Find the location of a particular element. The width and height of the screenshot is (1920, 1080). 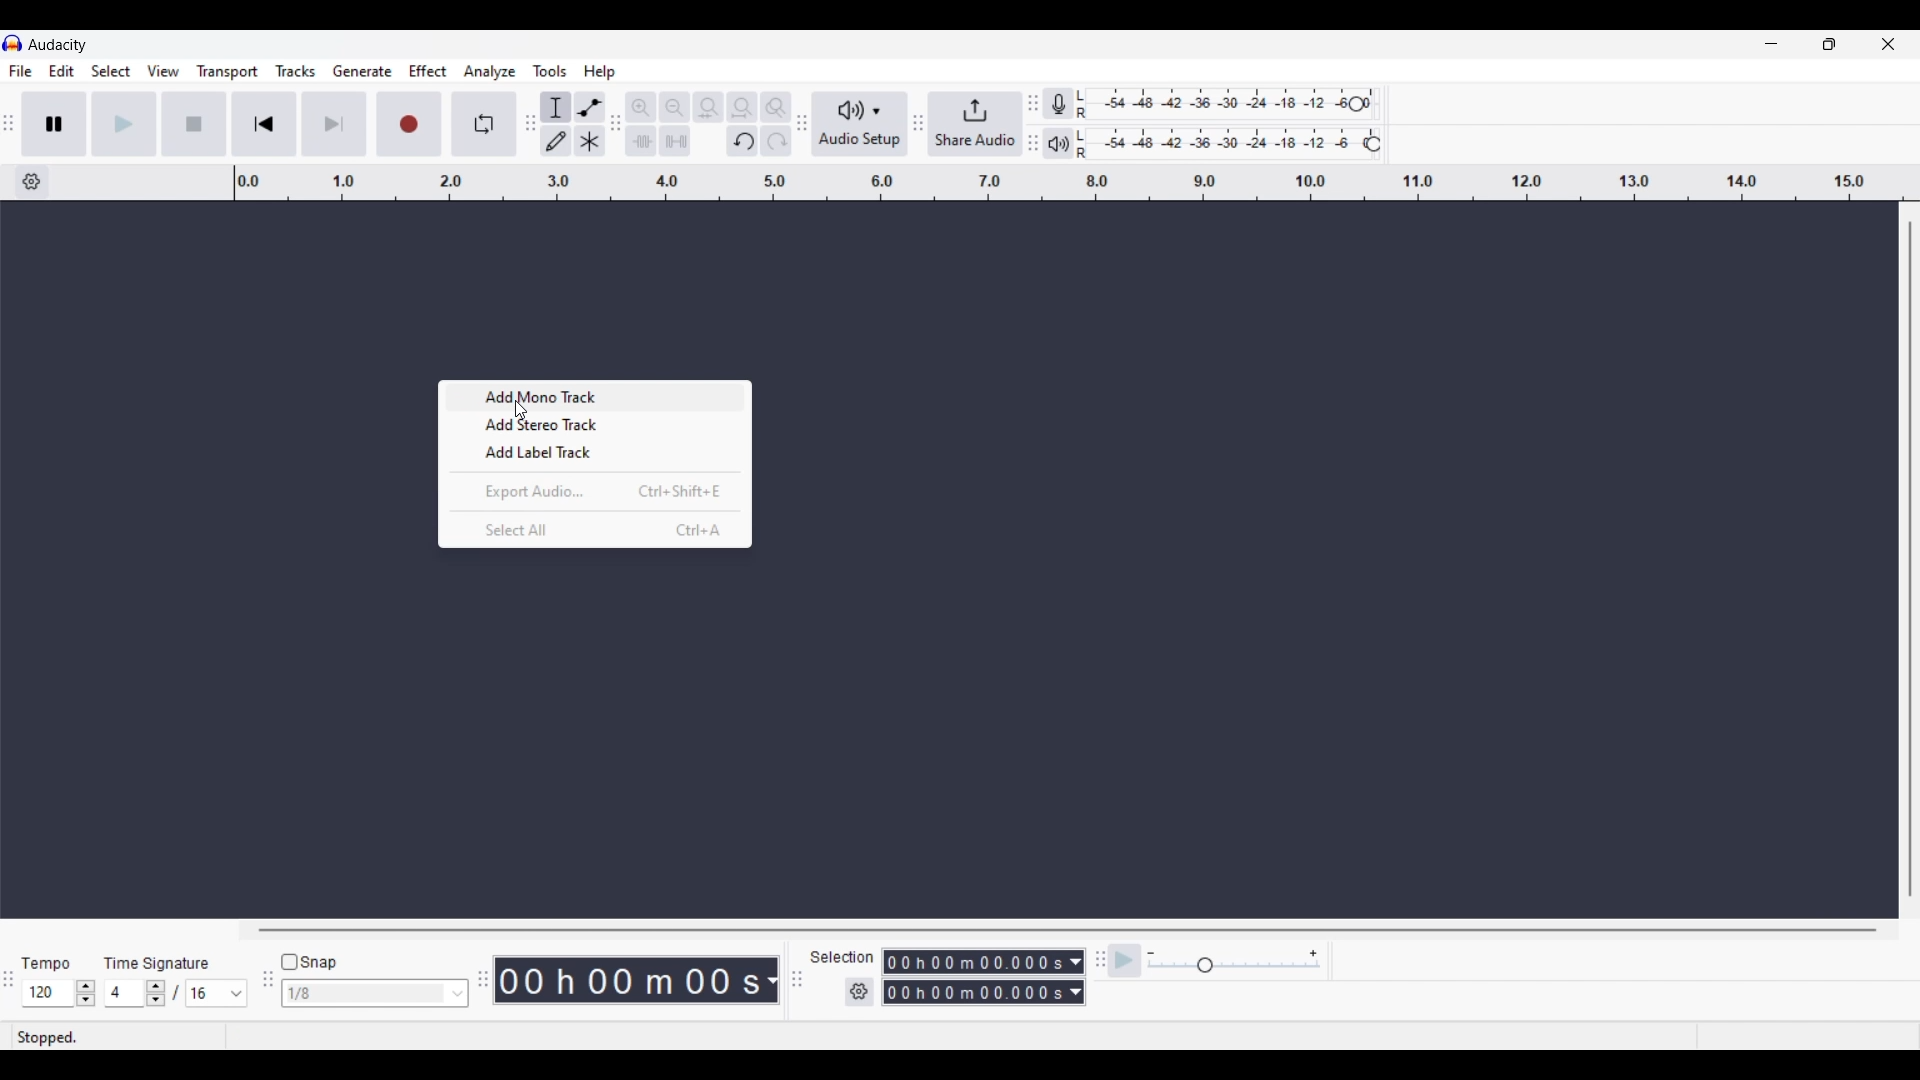

Tools menu is located at coordinates (550, 71).